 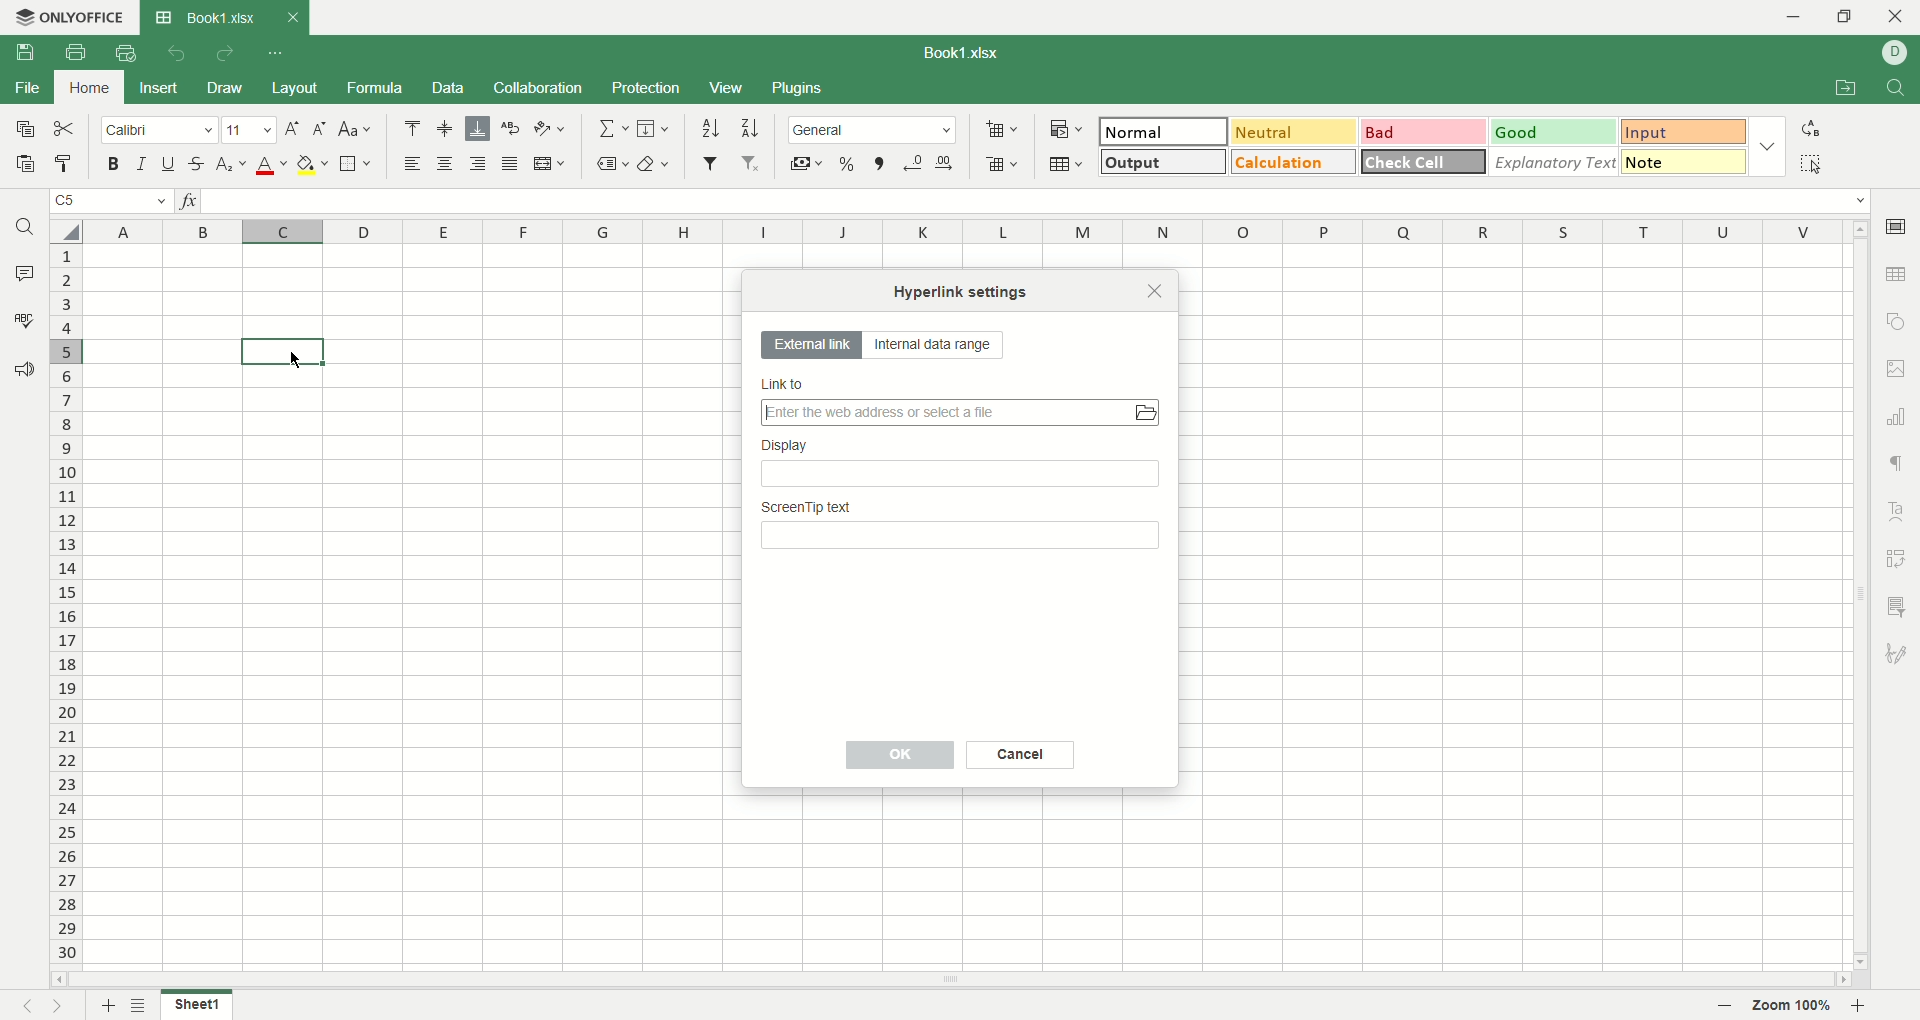 I want to click on cell settings, so click(x=1895, y=223).